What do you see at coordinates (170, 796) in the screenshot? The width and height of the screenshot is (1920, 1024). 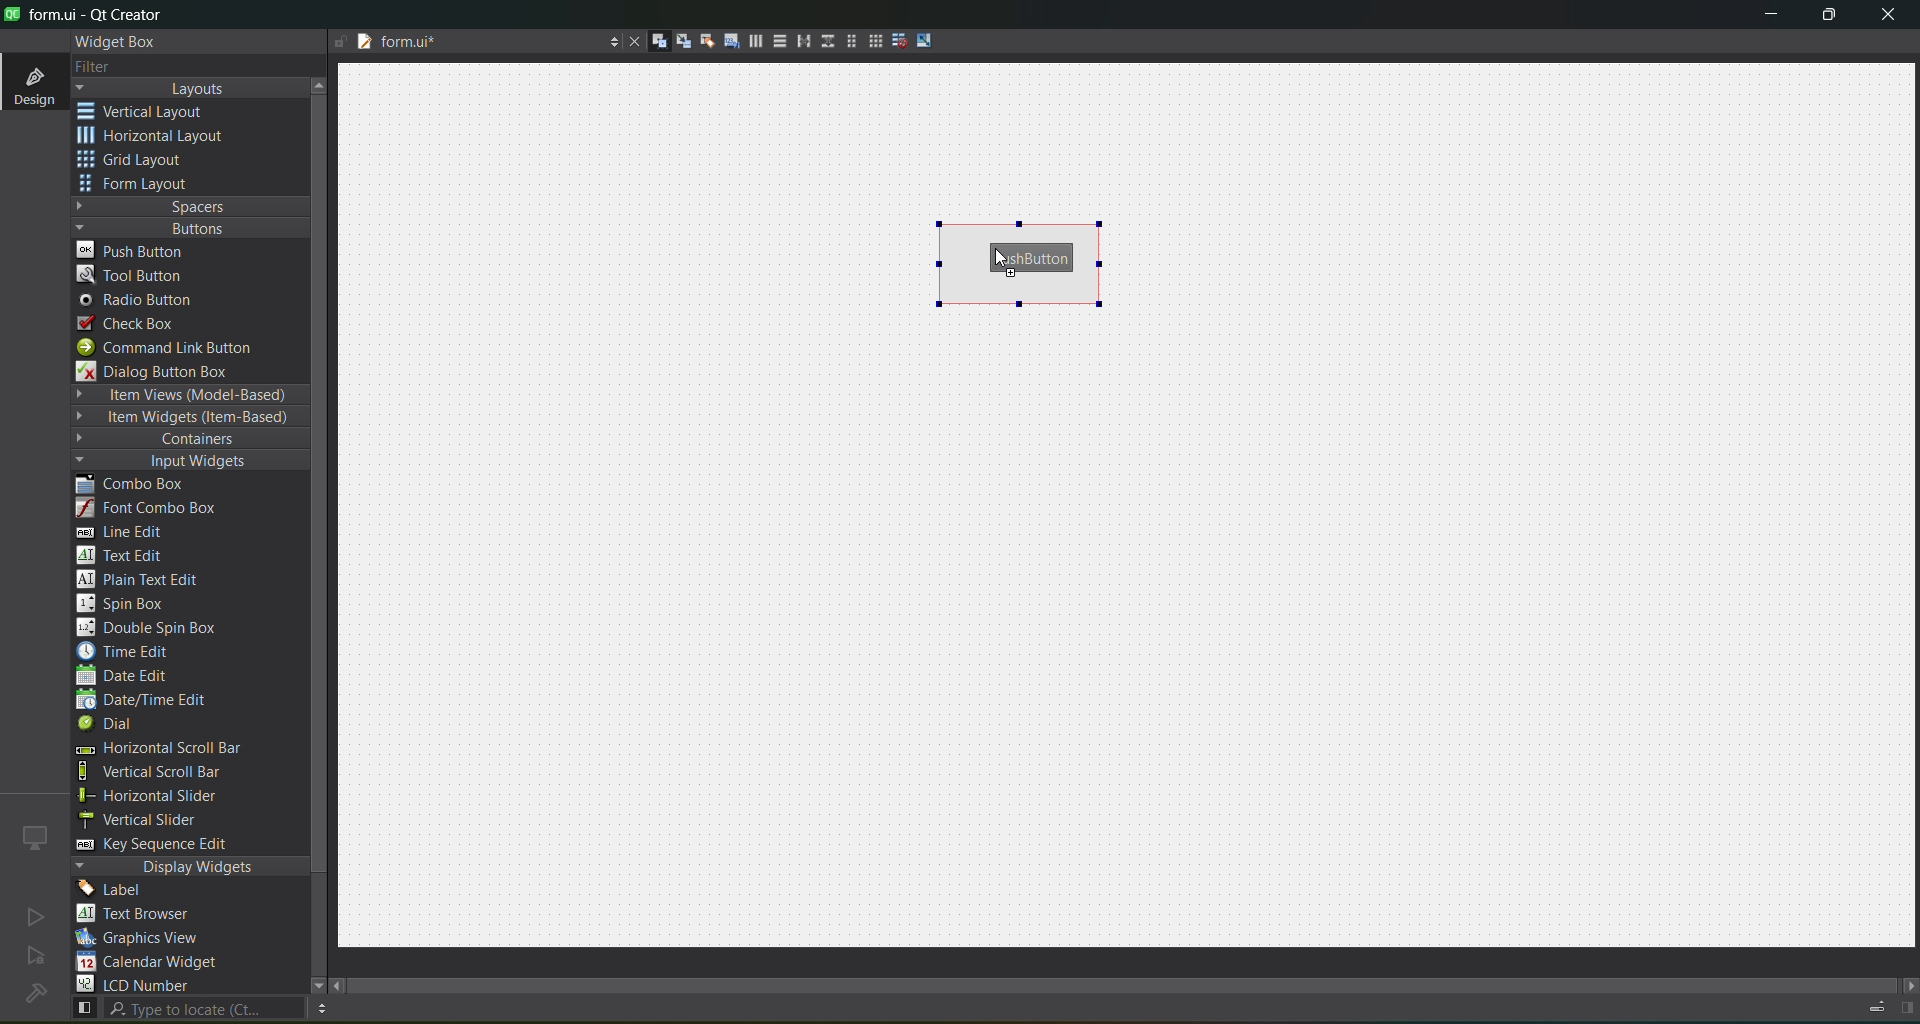 I see `horizontal slider` at bounding box center [170, 796].